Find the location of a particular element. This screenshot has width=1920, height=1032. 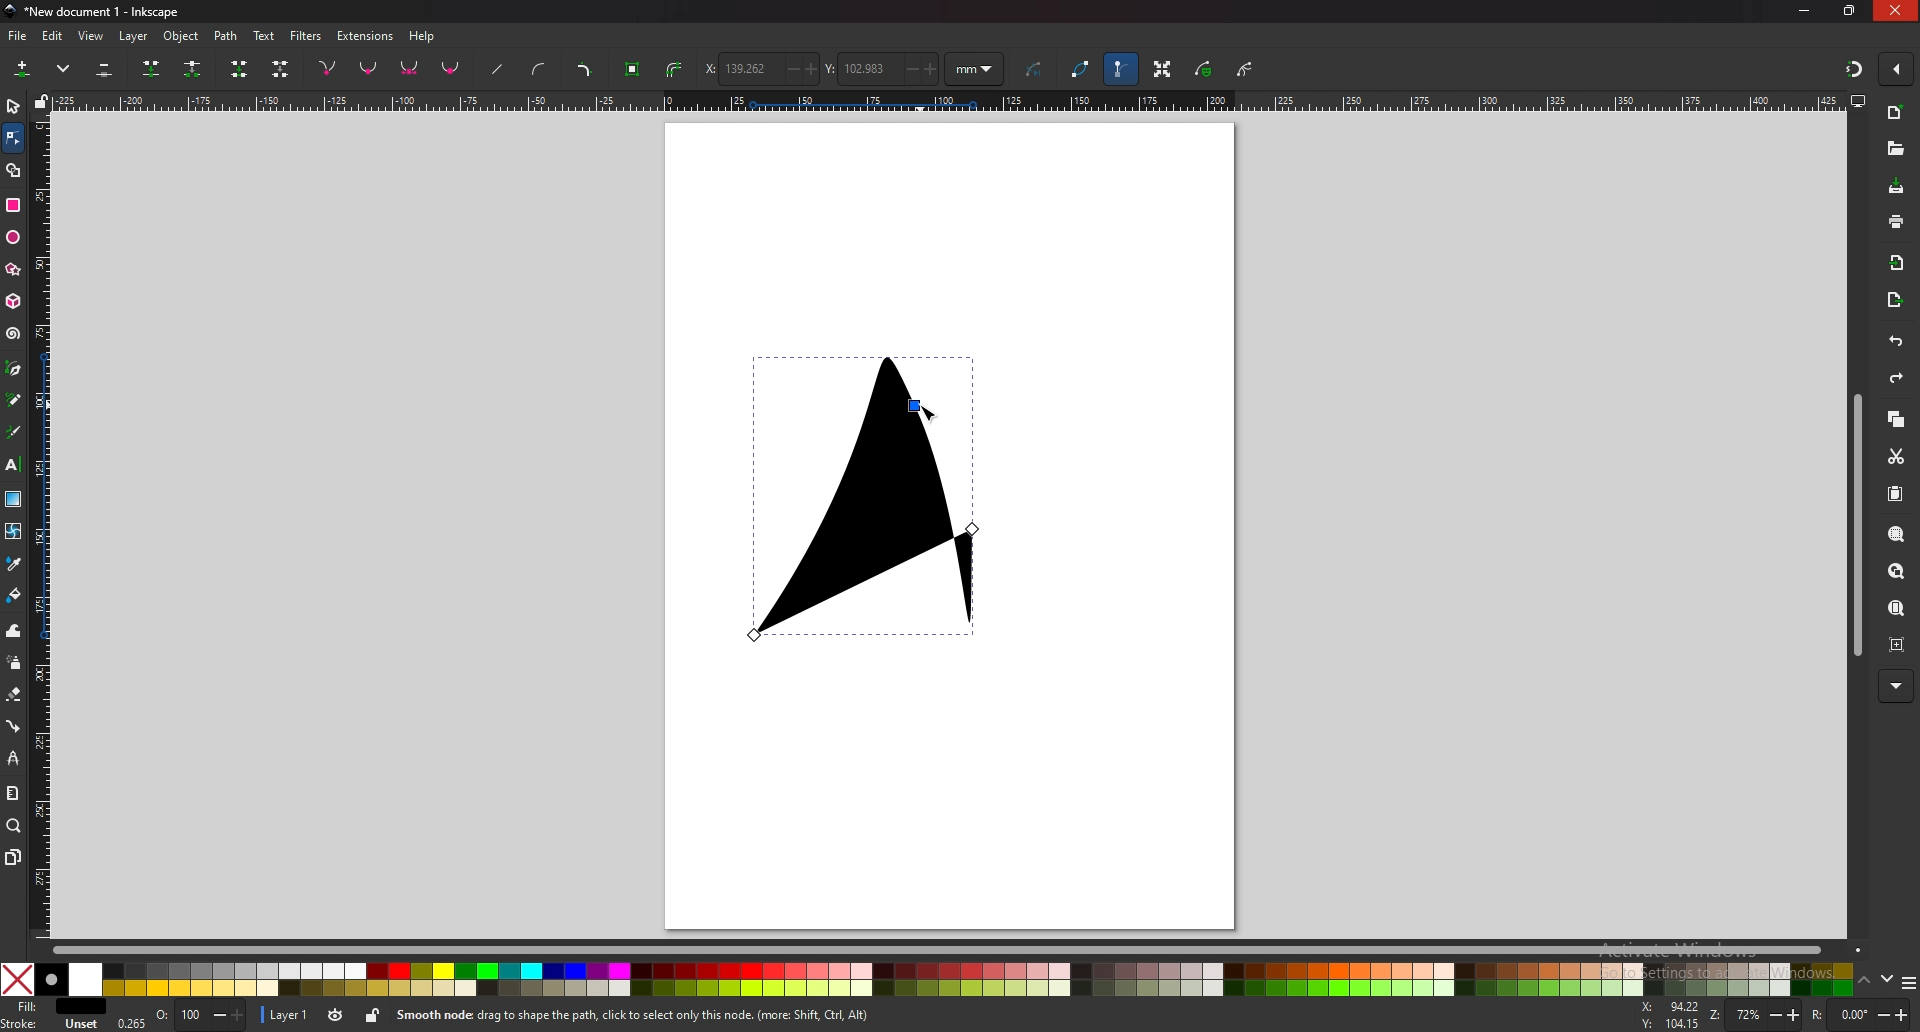

break paths is located at coordinates (195, 69).